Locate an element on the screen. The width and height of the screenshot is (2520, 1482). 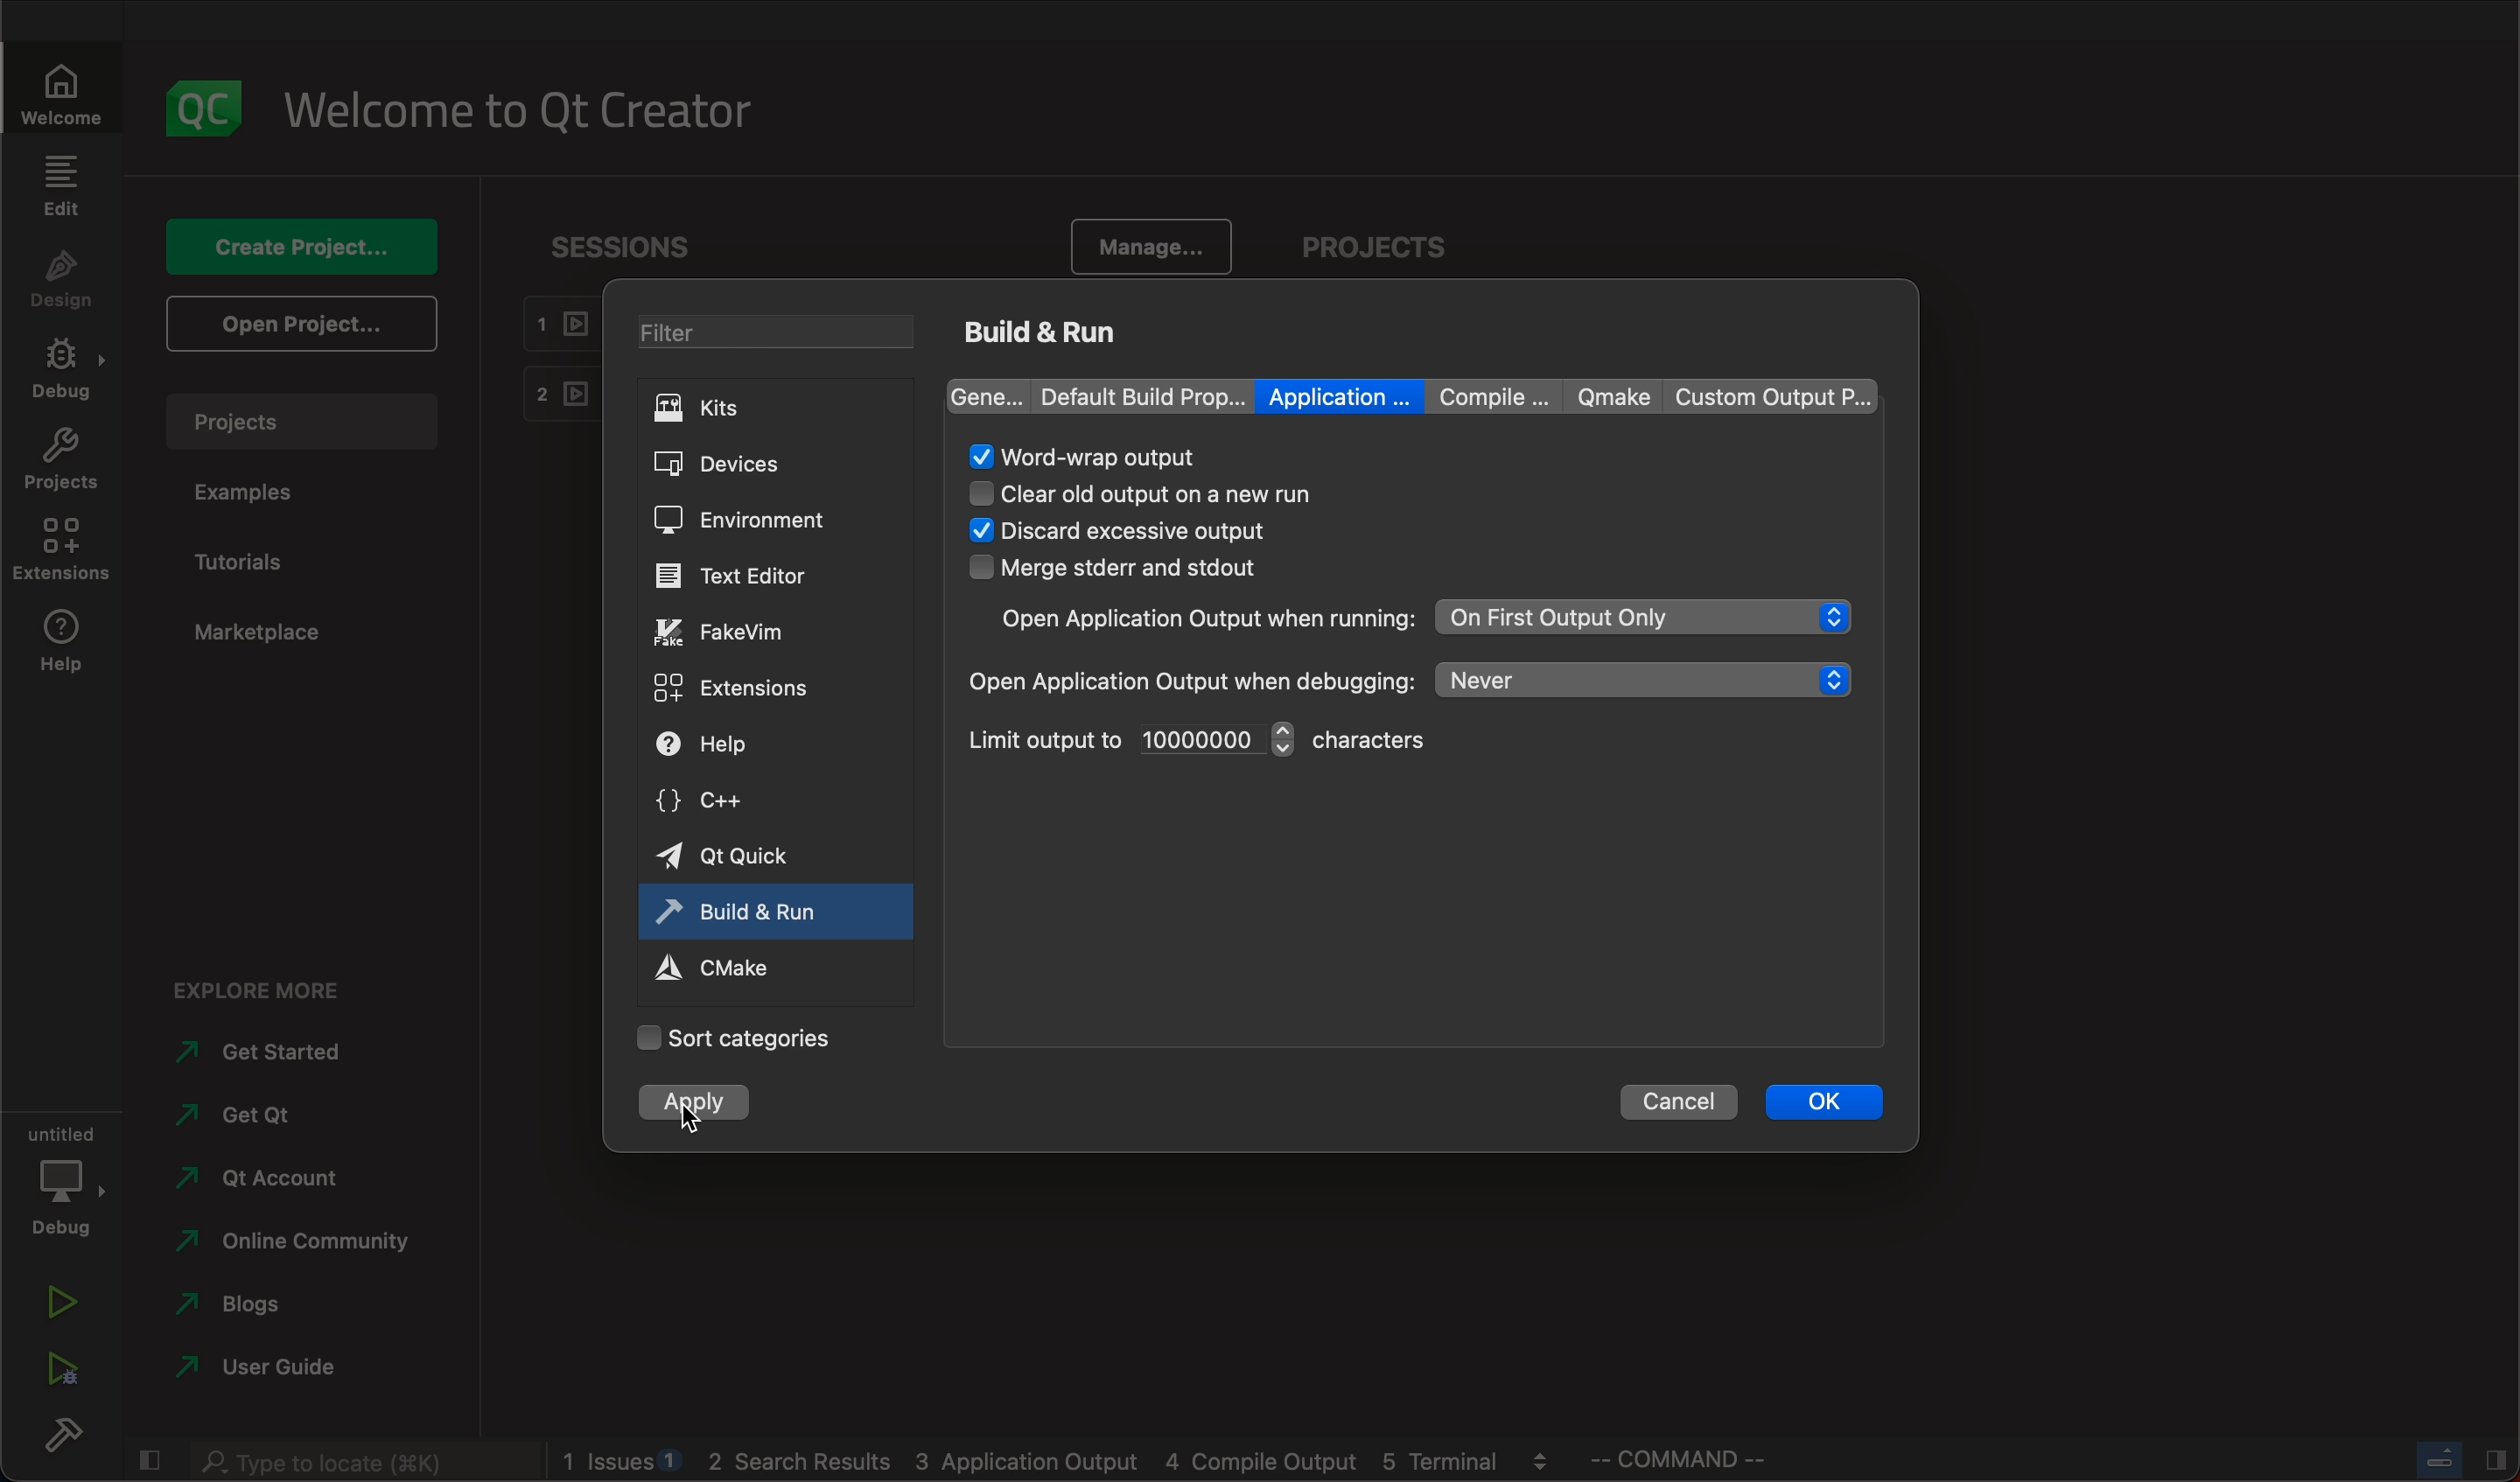
explore is located at coordinates (262, 989).